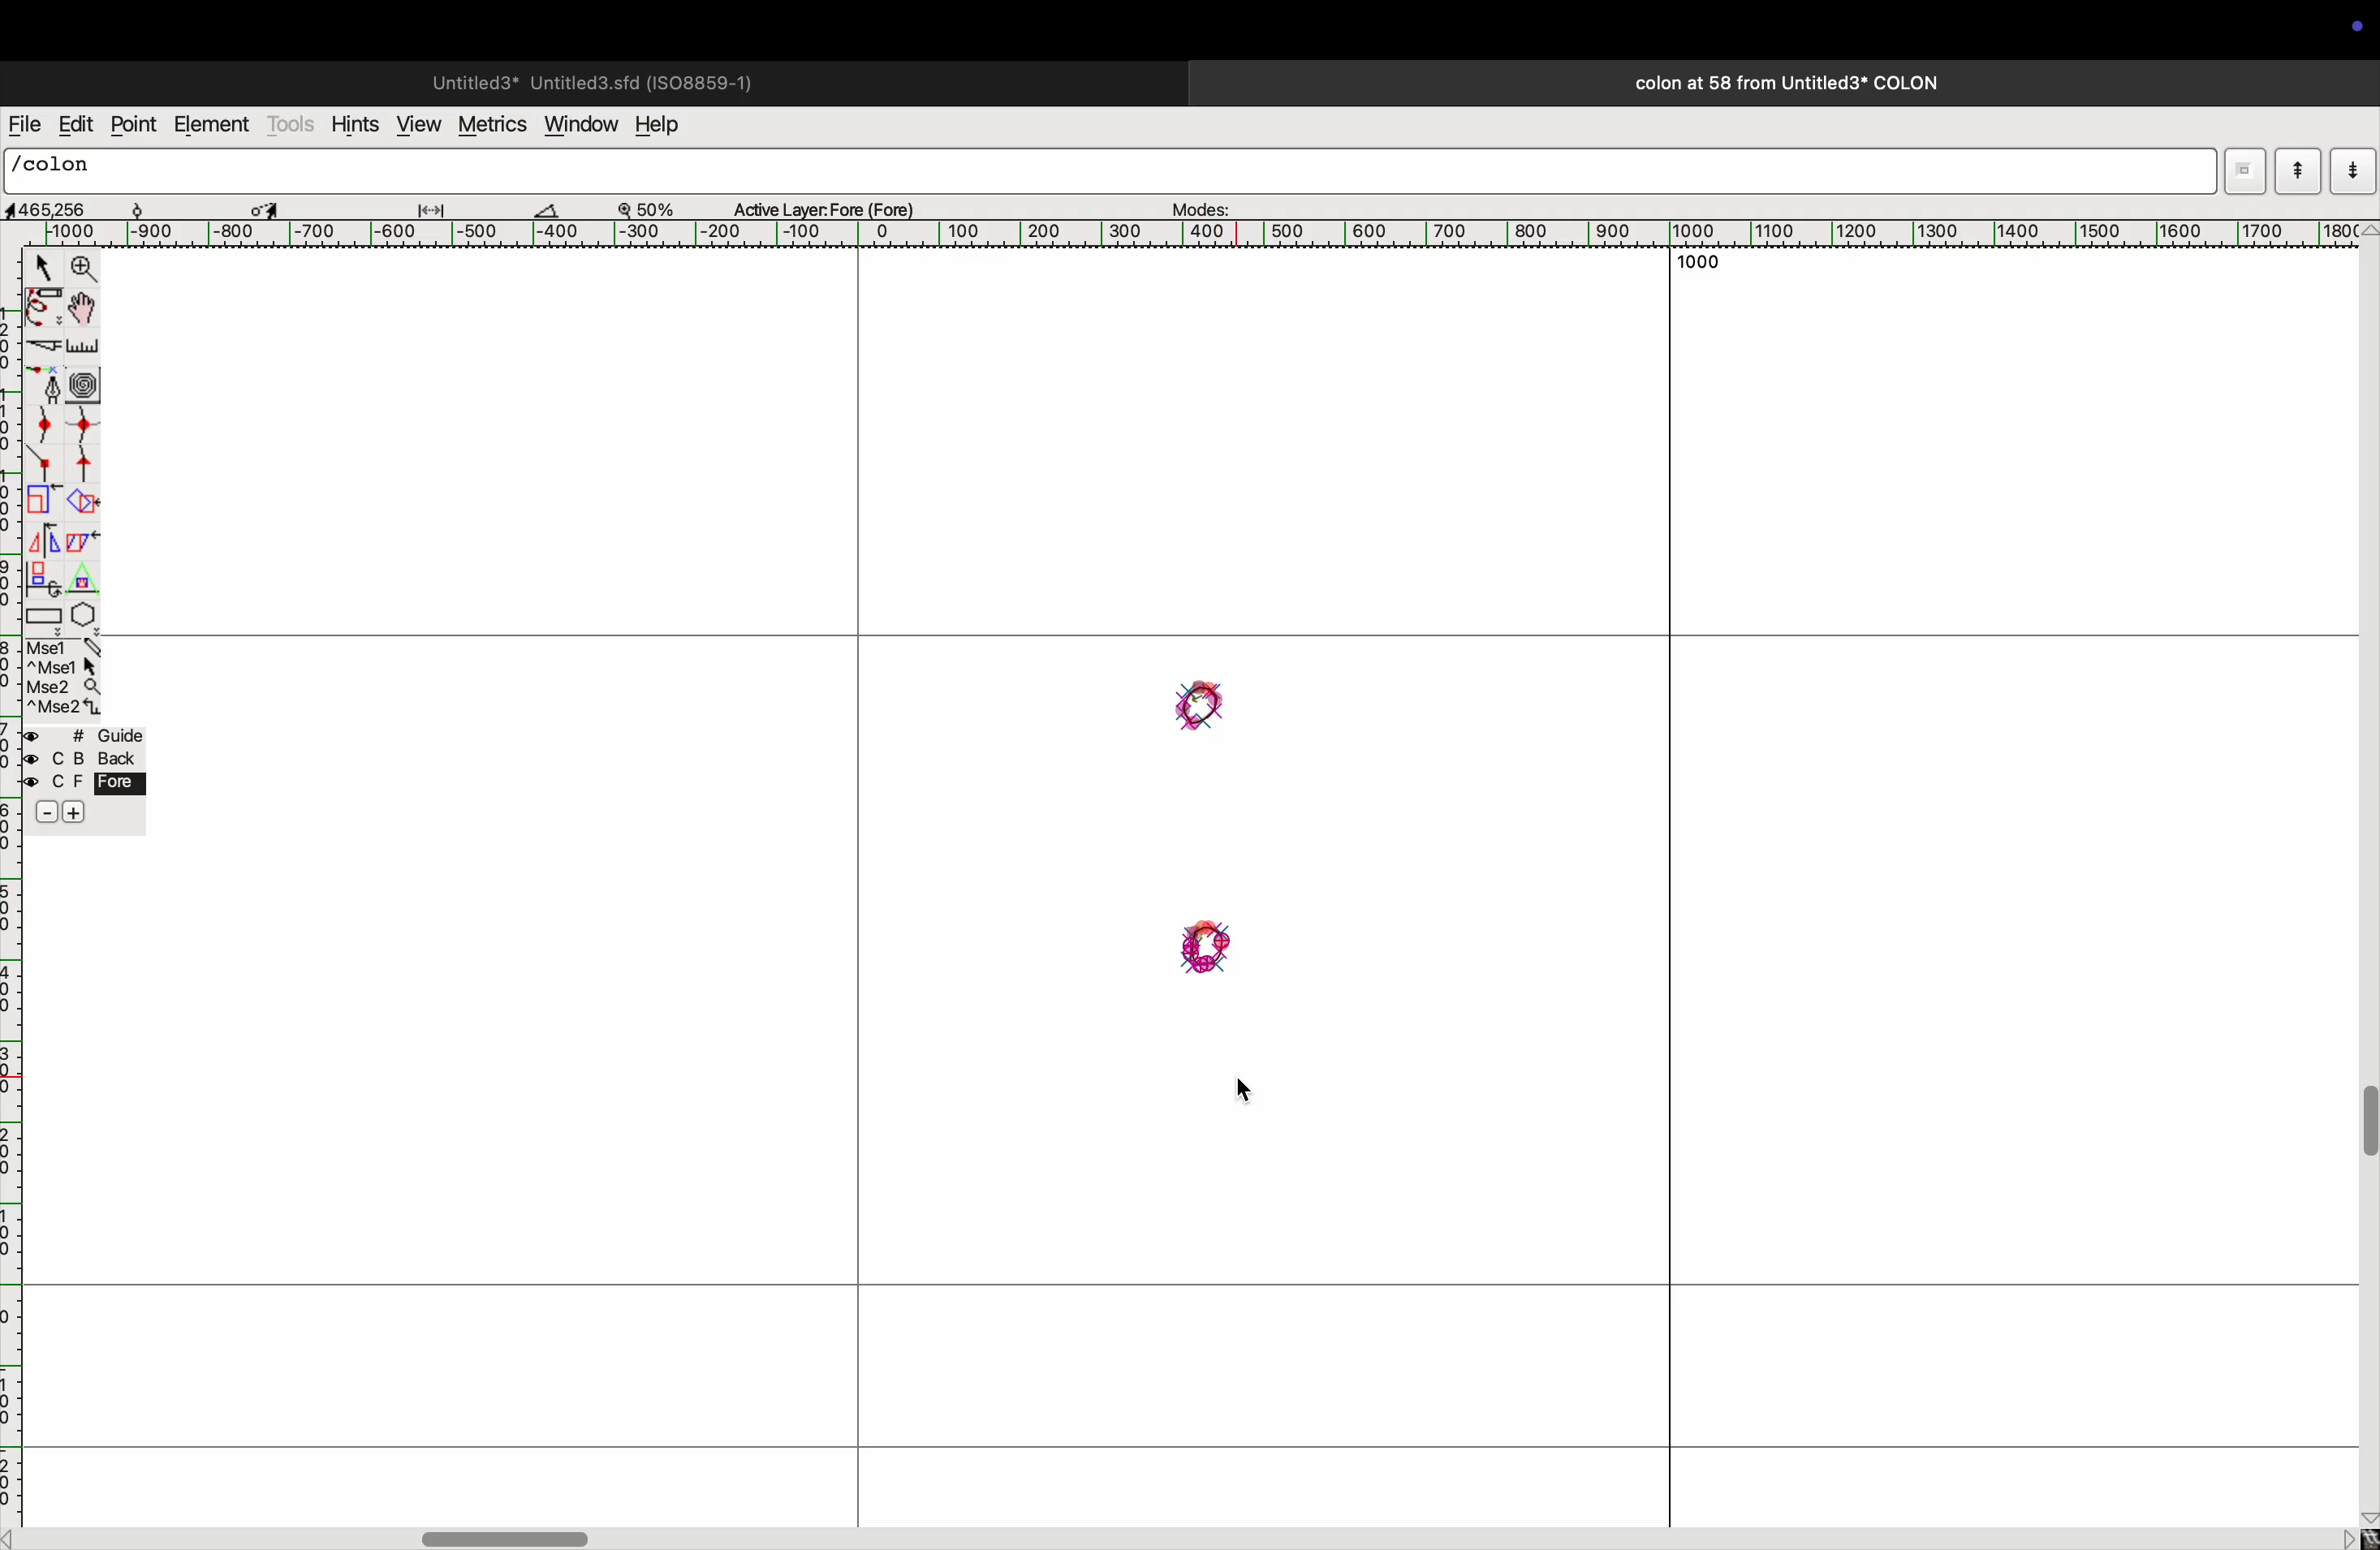  What do you see at coordinates (85, 269) in the screenshot?
I see `zoom` at bounding box center [85, 269].